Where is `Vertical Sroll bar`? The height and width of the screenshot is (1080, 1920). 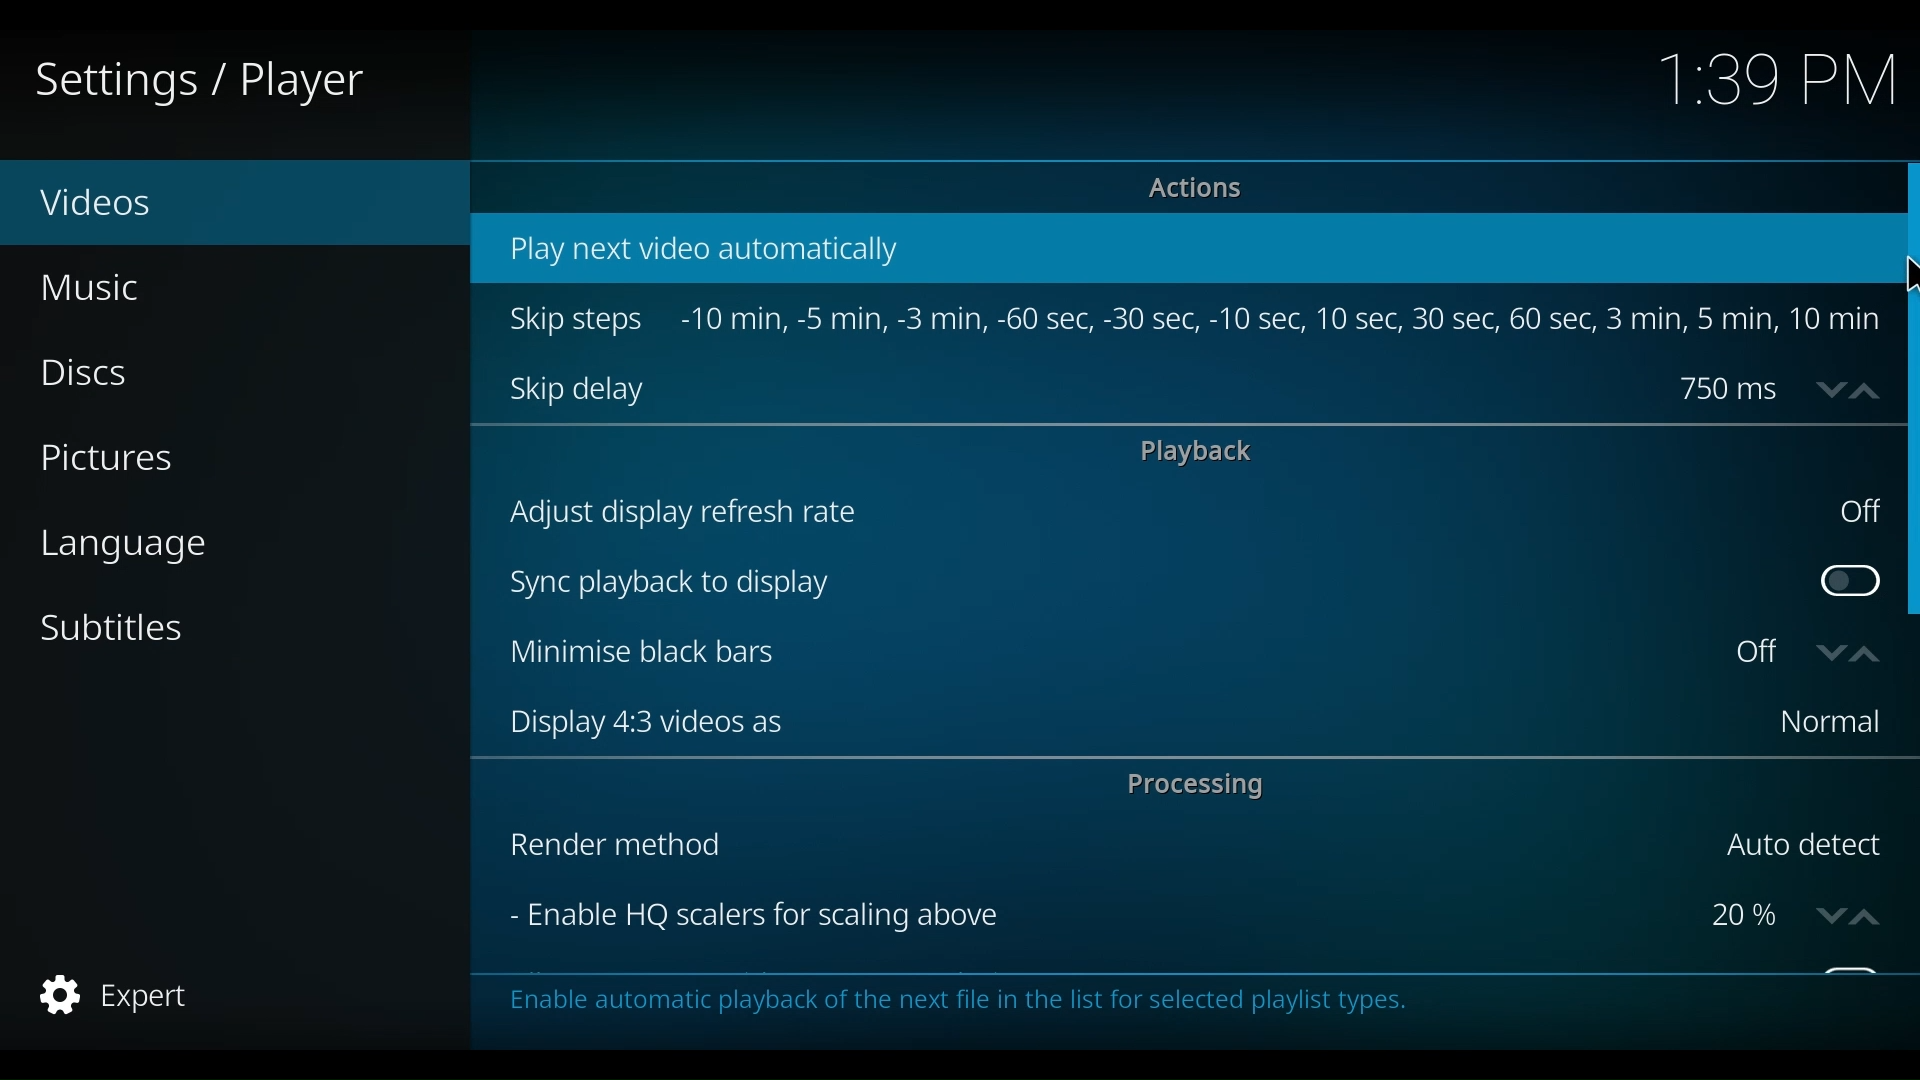
Vertical Sroll bar is located at coordinates (1908, 460).